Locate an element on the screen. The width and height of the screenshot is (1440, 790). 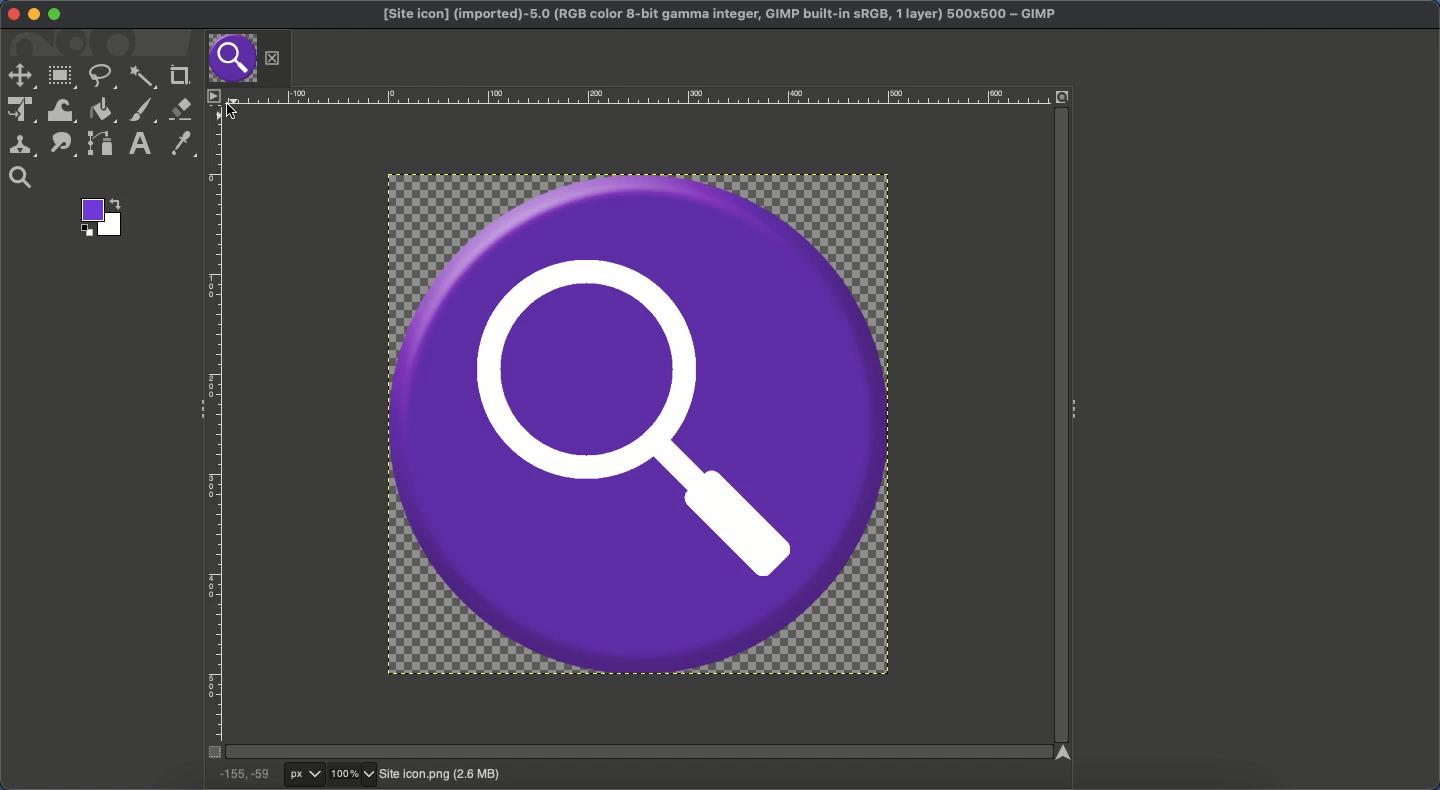
Magnify is located at coordinates (21, 178).